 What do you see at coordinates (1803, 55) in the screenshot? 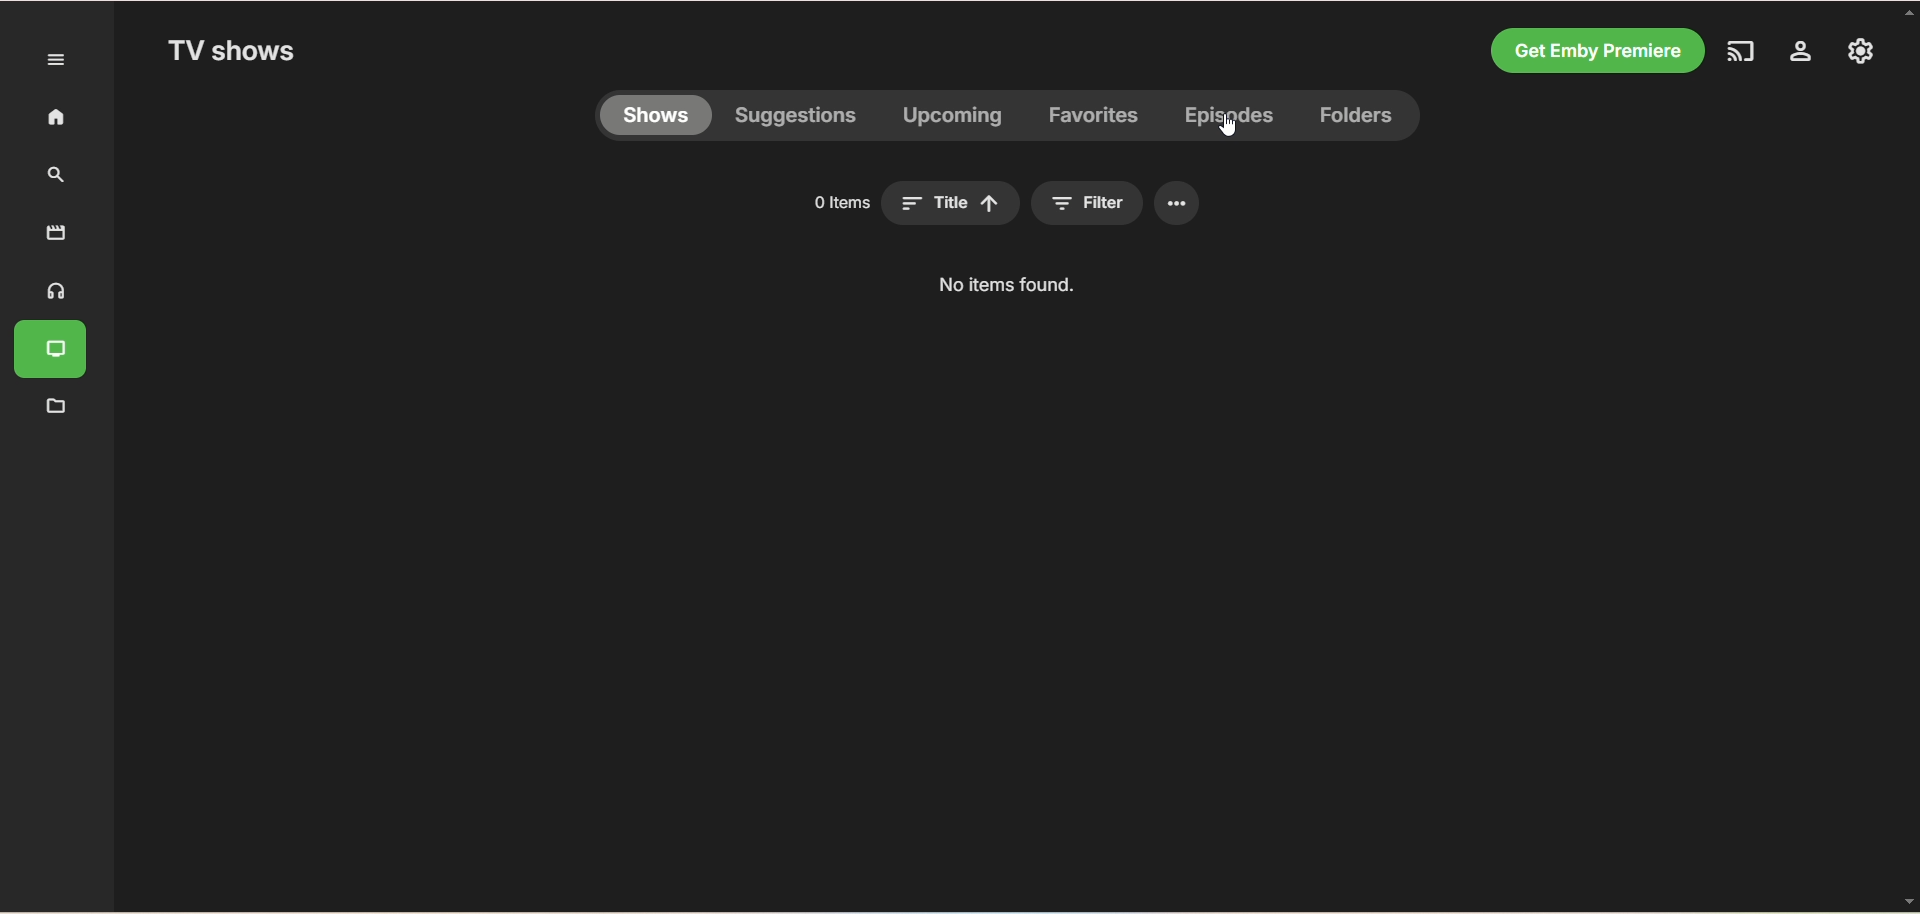
I see `settings` at bounding box center [1803, 55].